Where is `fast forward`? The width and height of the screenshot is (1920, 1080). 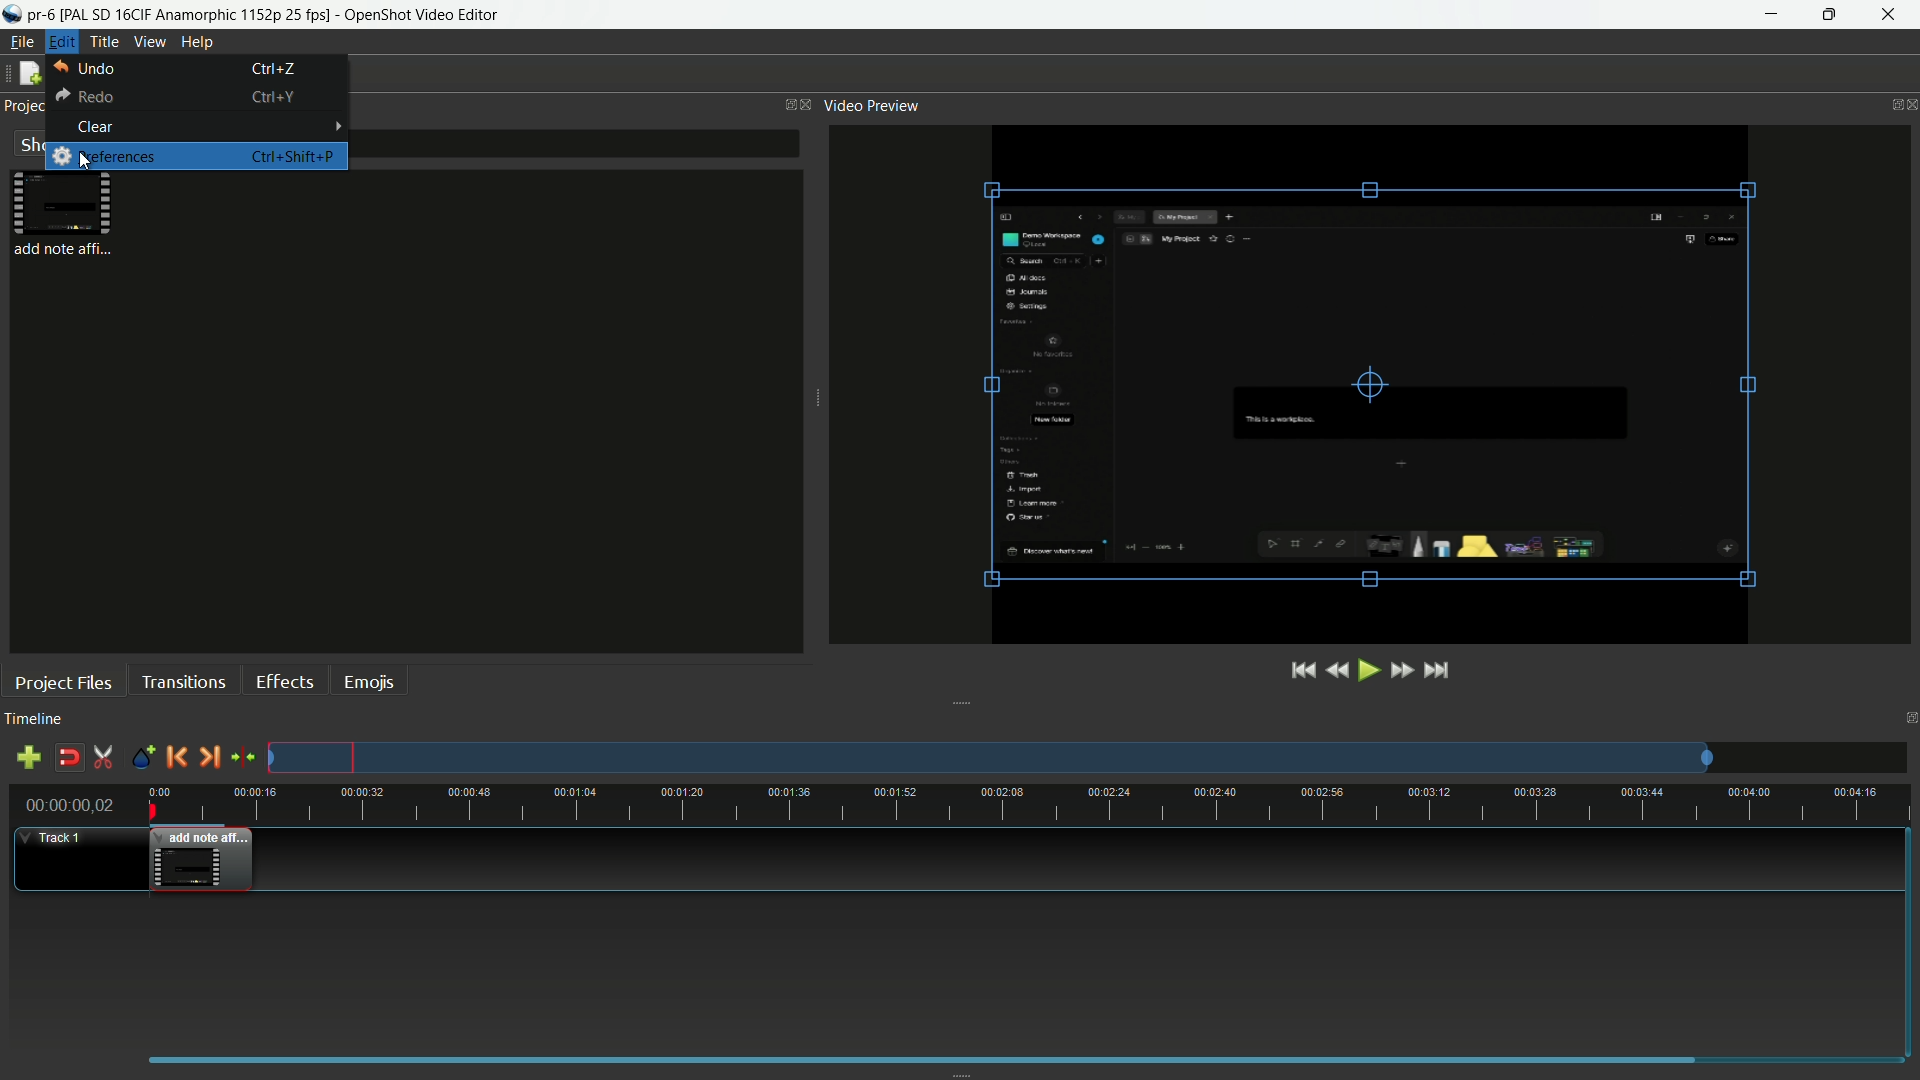
fast forward is located at coordinates (1400, 670).